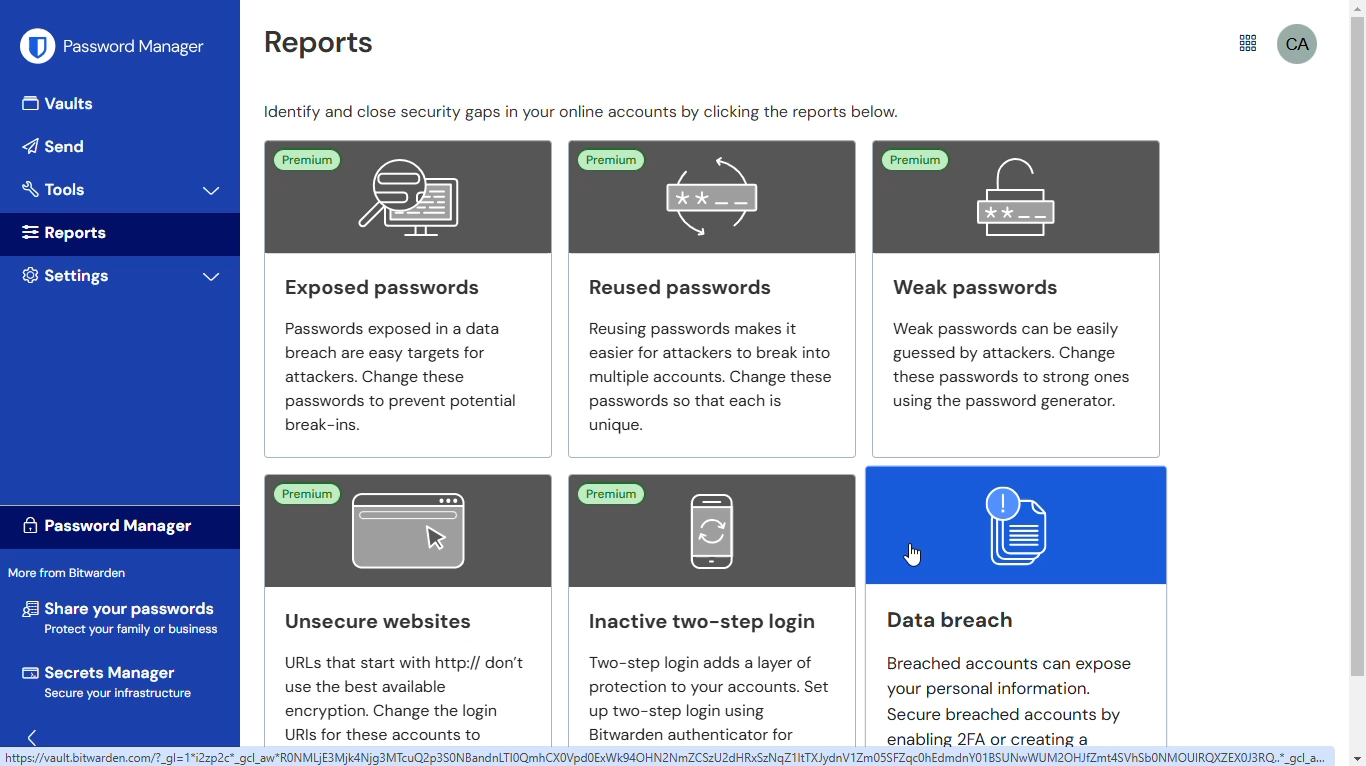 This screenshot has height=766, width=1366. Describe the element at coordinates (67, 571) in the screenshot. I see `more from bitwarden` at that location.